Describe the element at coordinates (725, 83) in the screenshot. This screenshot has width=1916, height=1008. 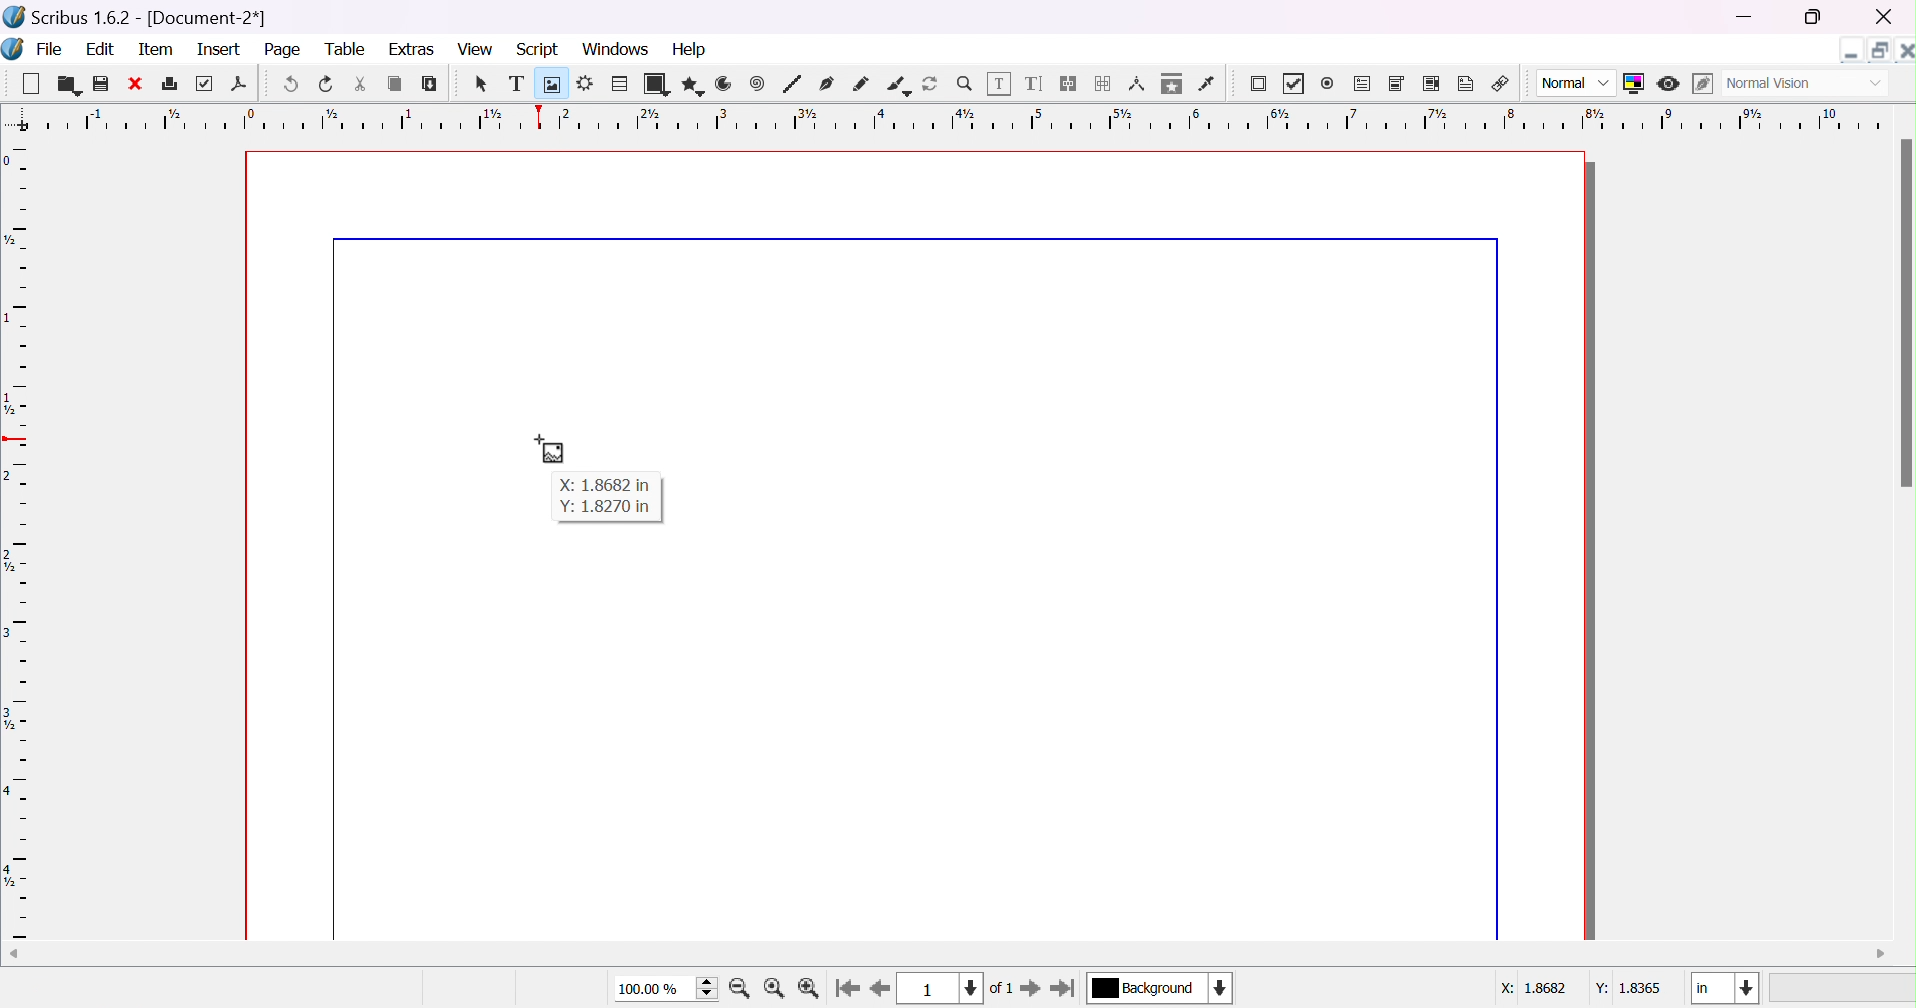
I see `arc` at that location.